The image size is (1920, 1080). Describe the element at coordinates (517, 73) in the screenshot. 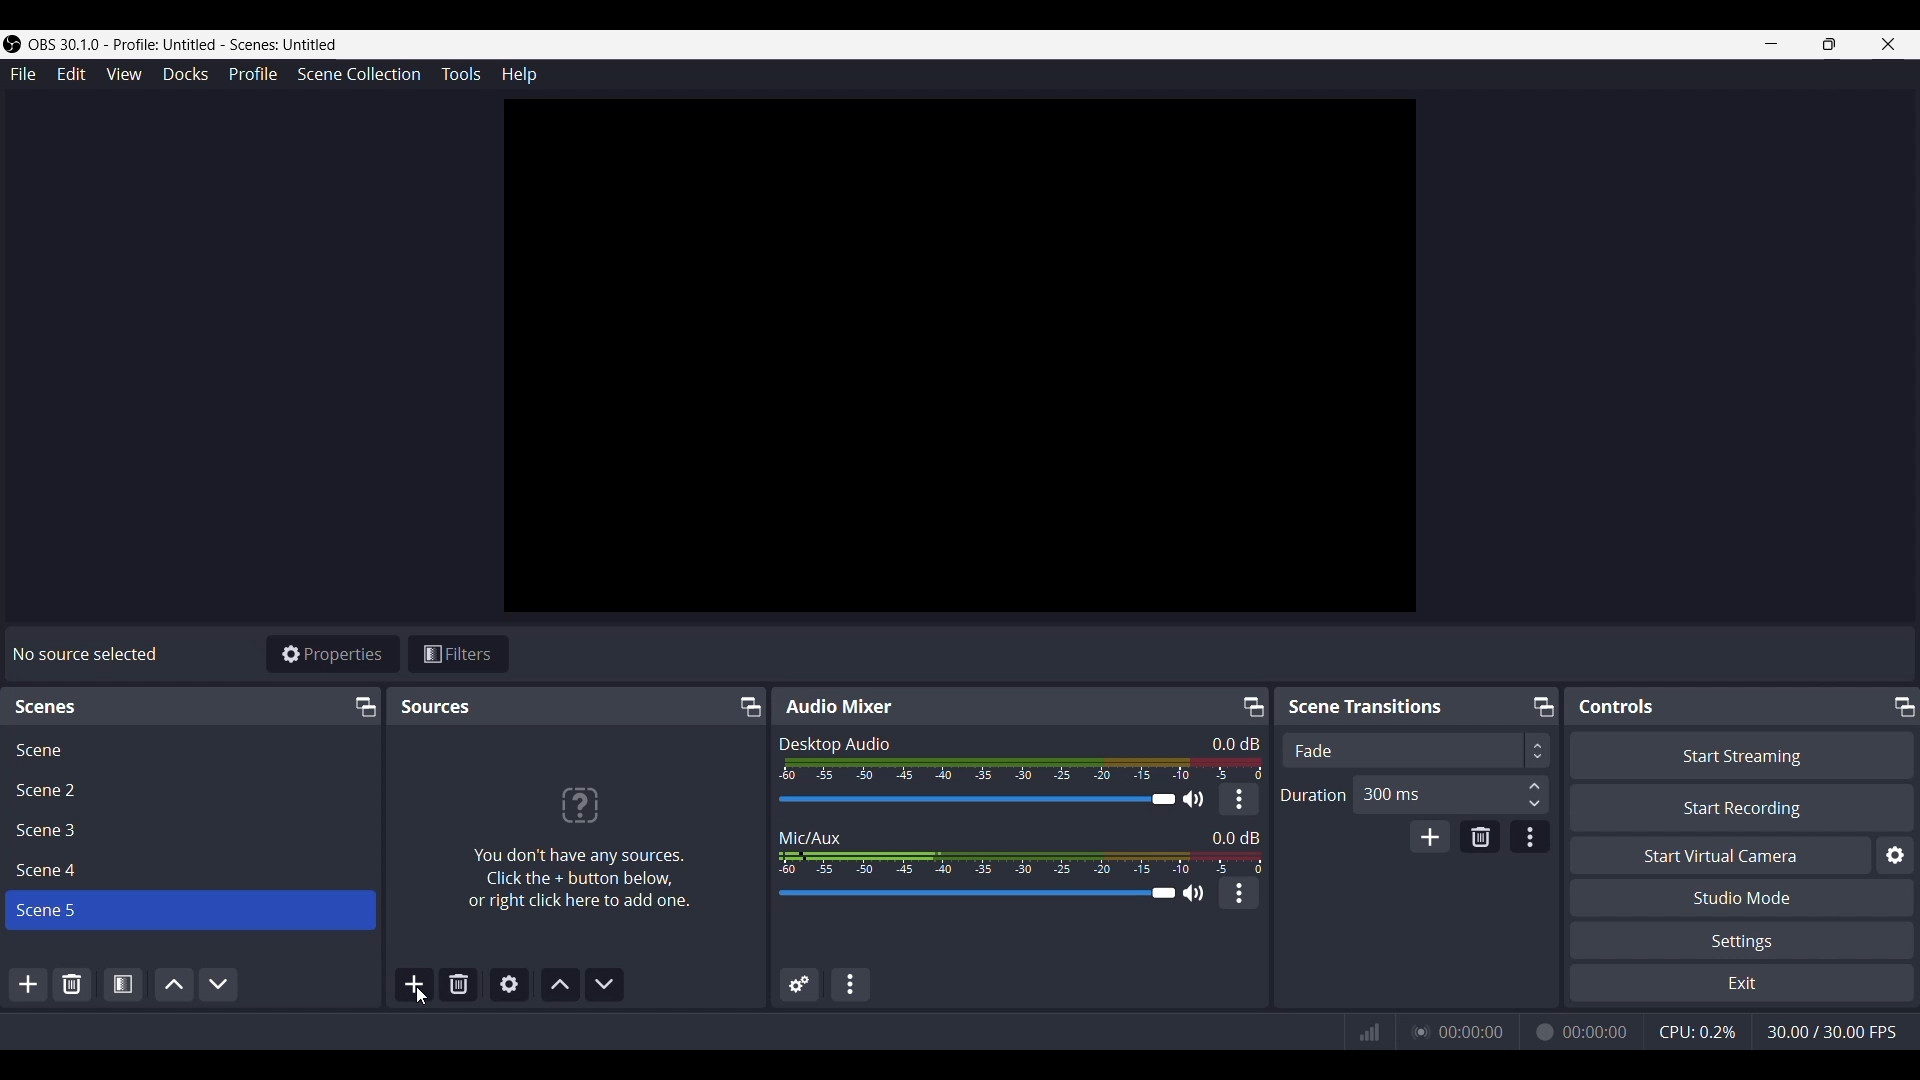

I see `Help` at that location.